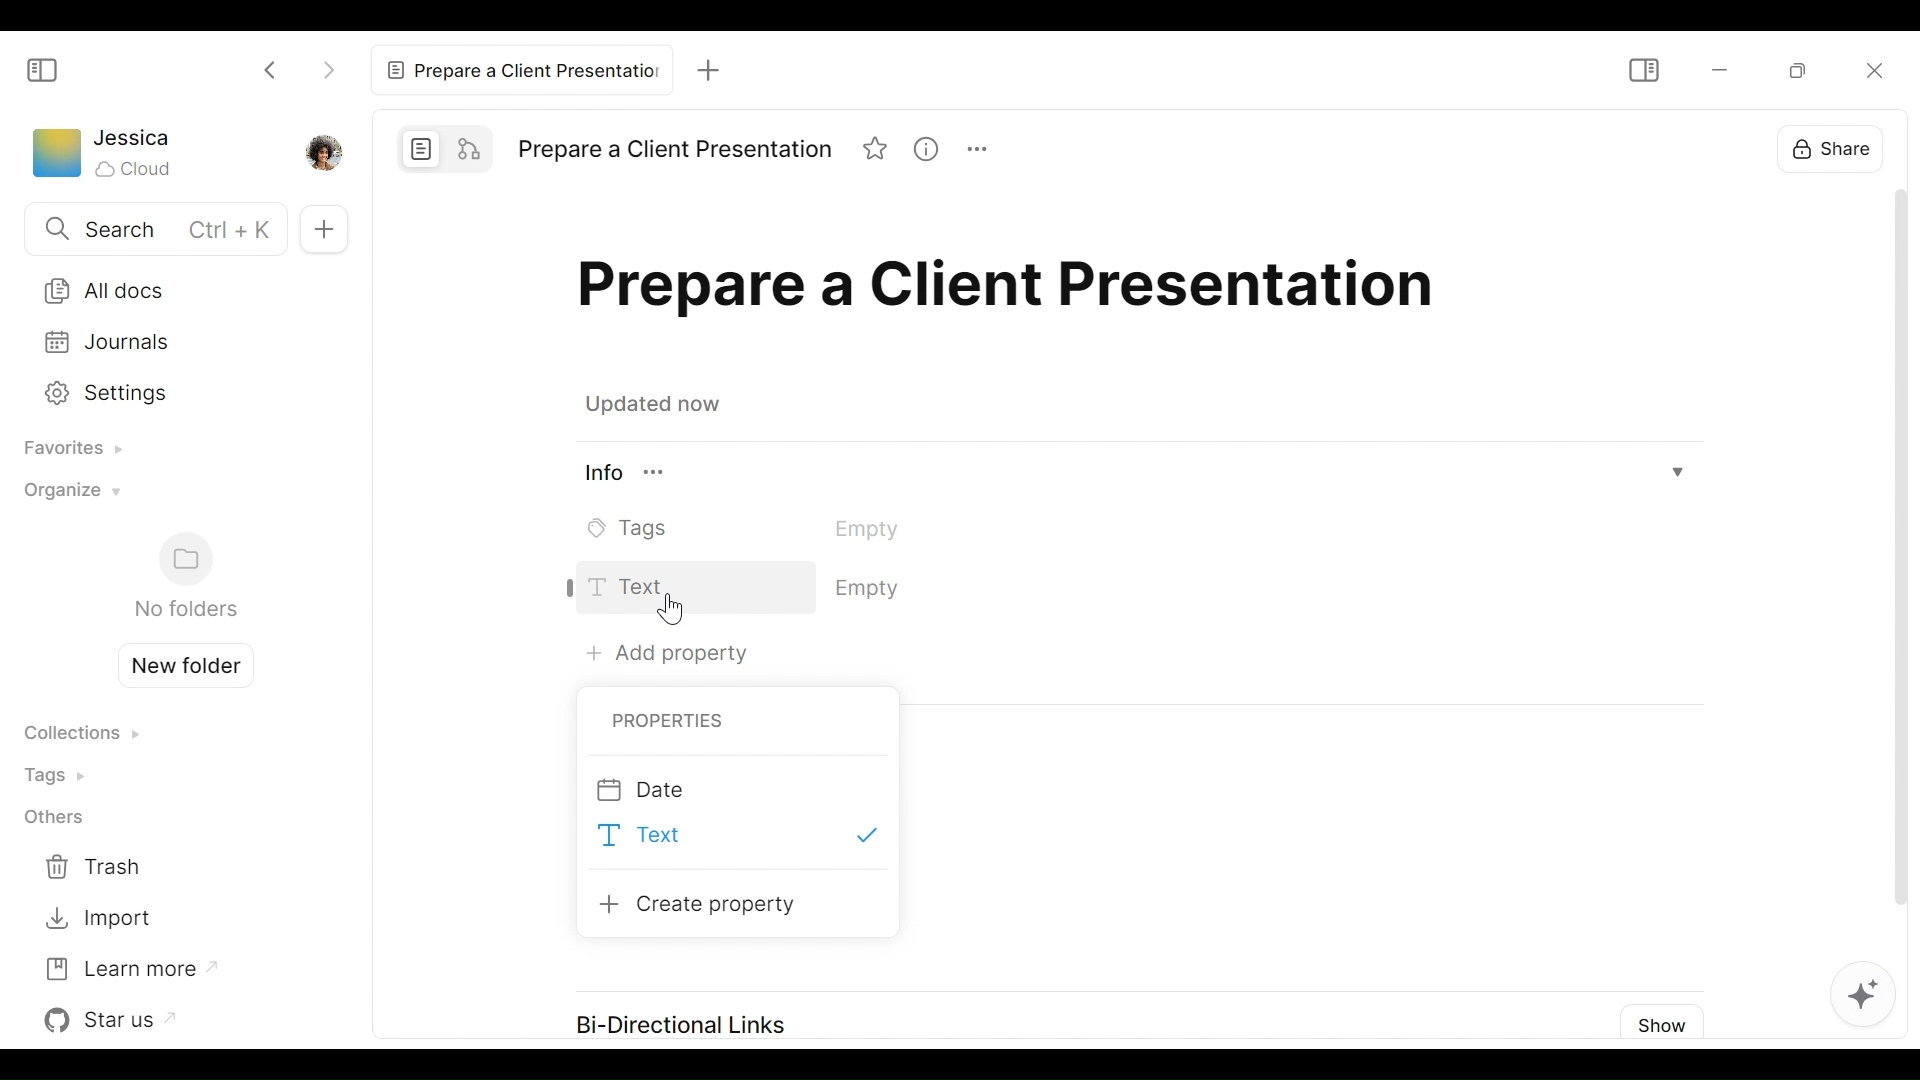 Image resolution: width=1920 pixels, height=1080 pixels. I want to click on More, so click(986, 152).